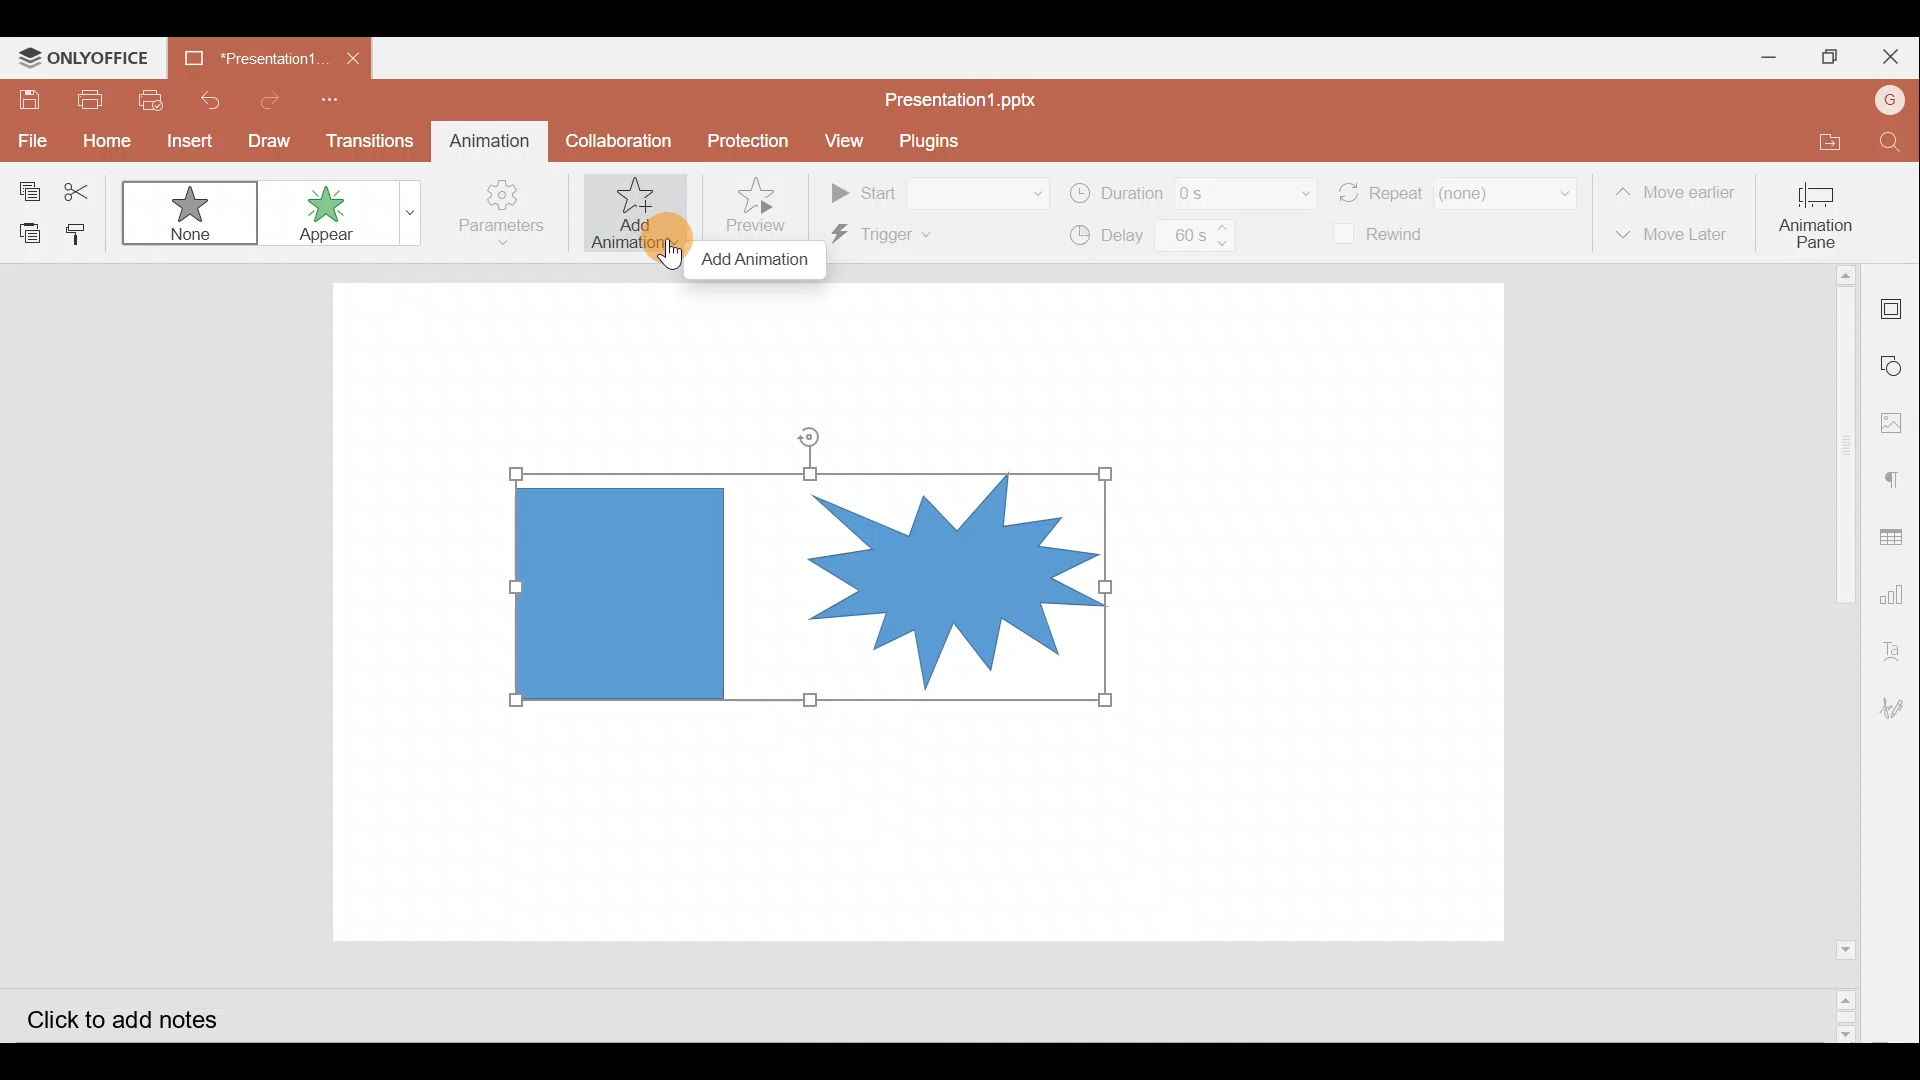 The height and width of the screenshot is (1080, 1920). I want to click on None, so click(193, 215).